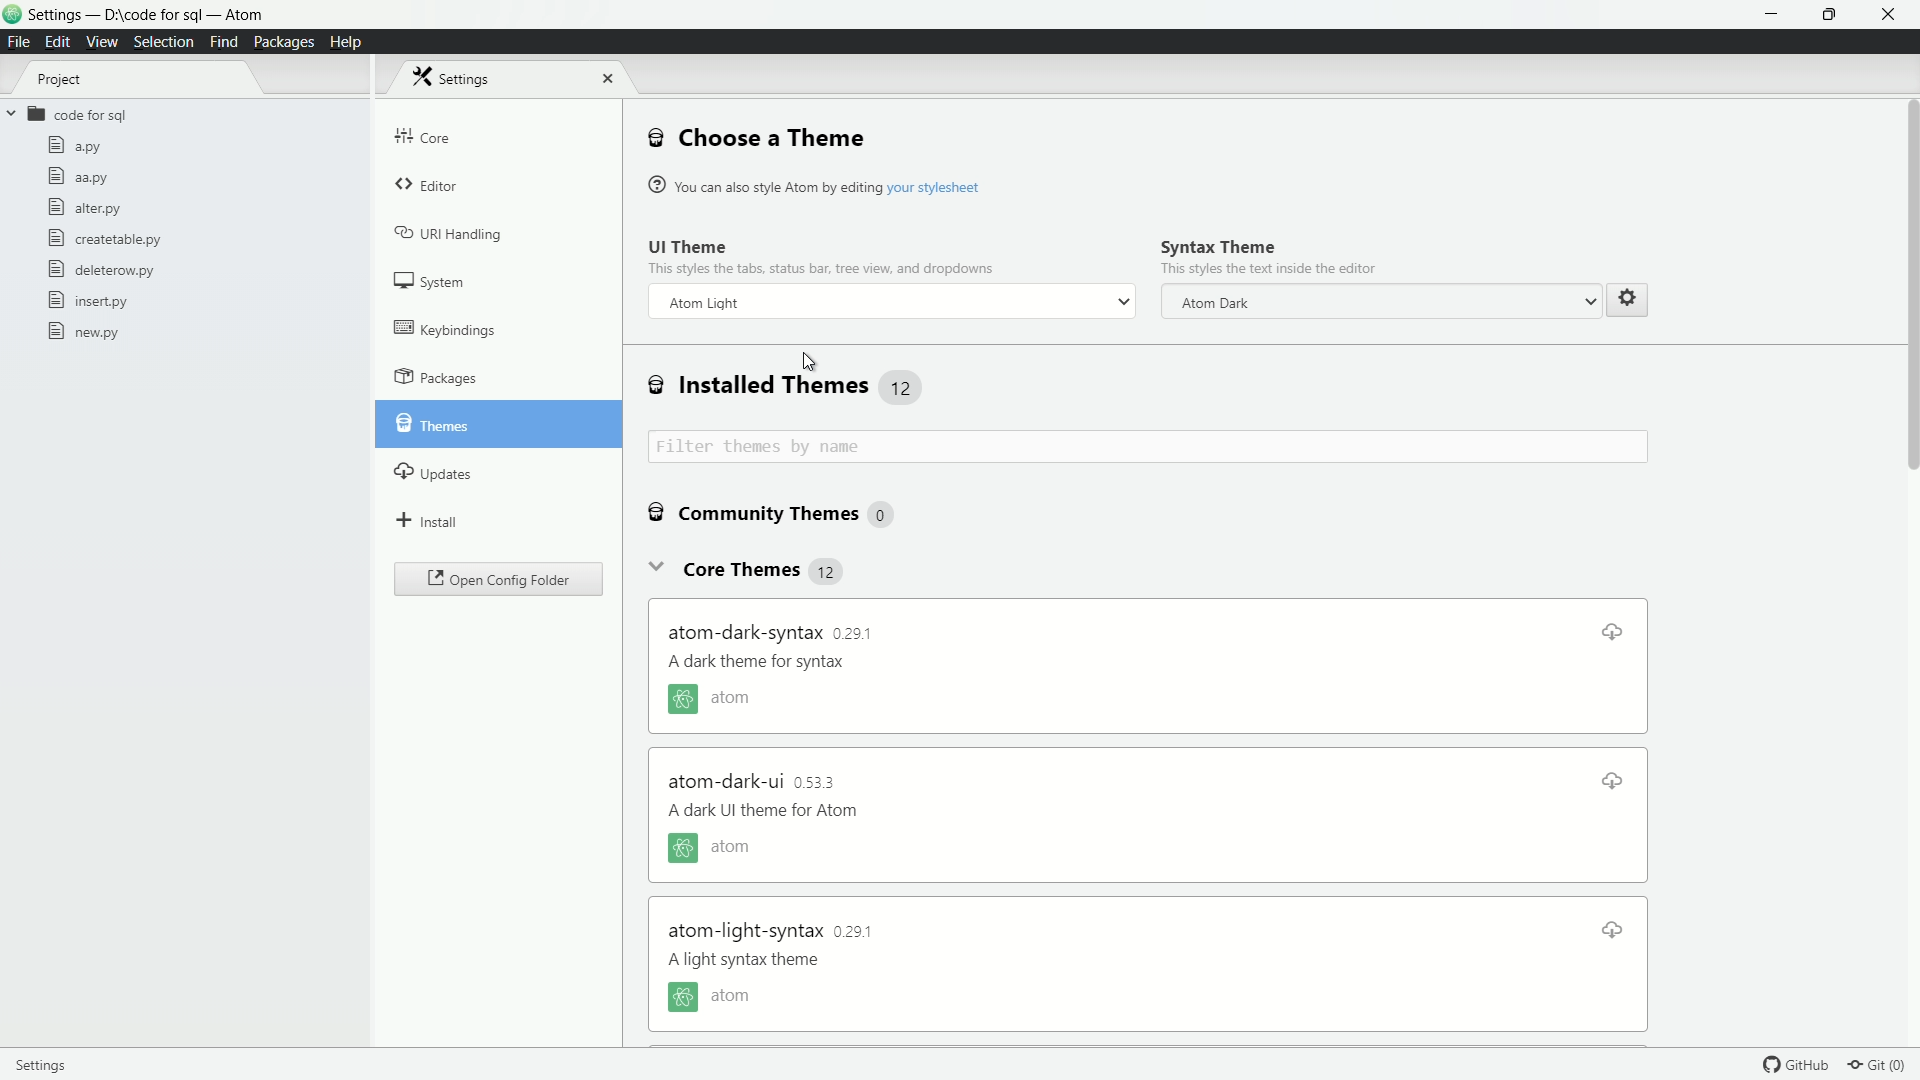  What do you see at coordinates (70, 80) in the screenshot?
I see `project tree` at bounding box center [70, 80].